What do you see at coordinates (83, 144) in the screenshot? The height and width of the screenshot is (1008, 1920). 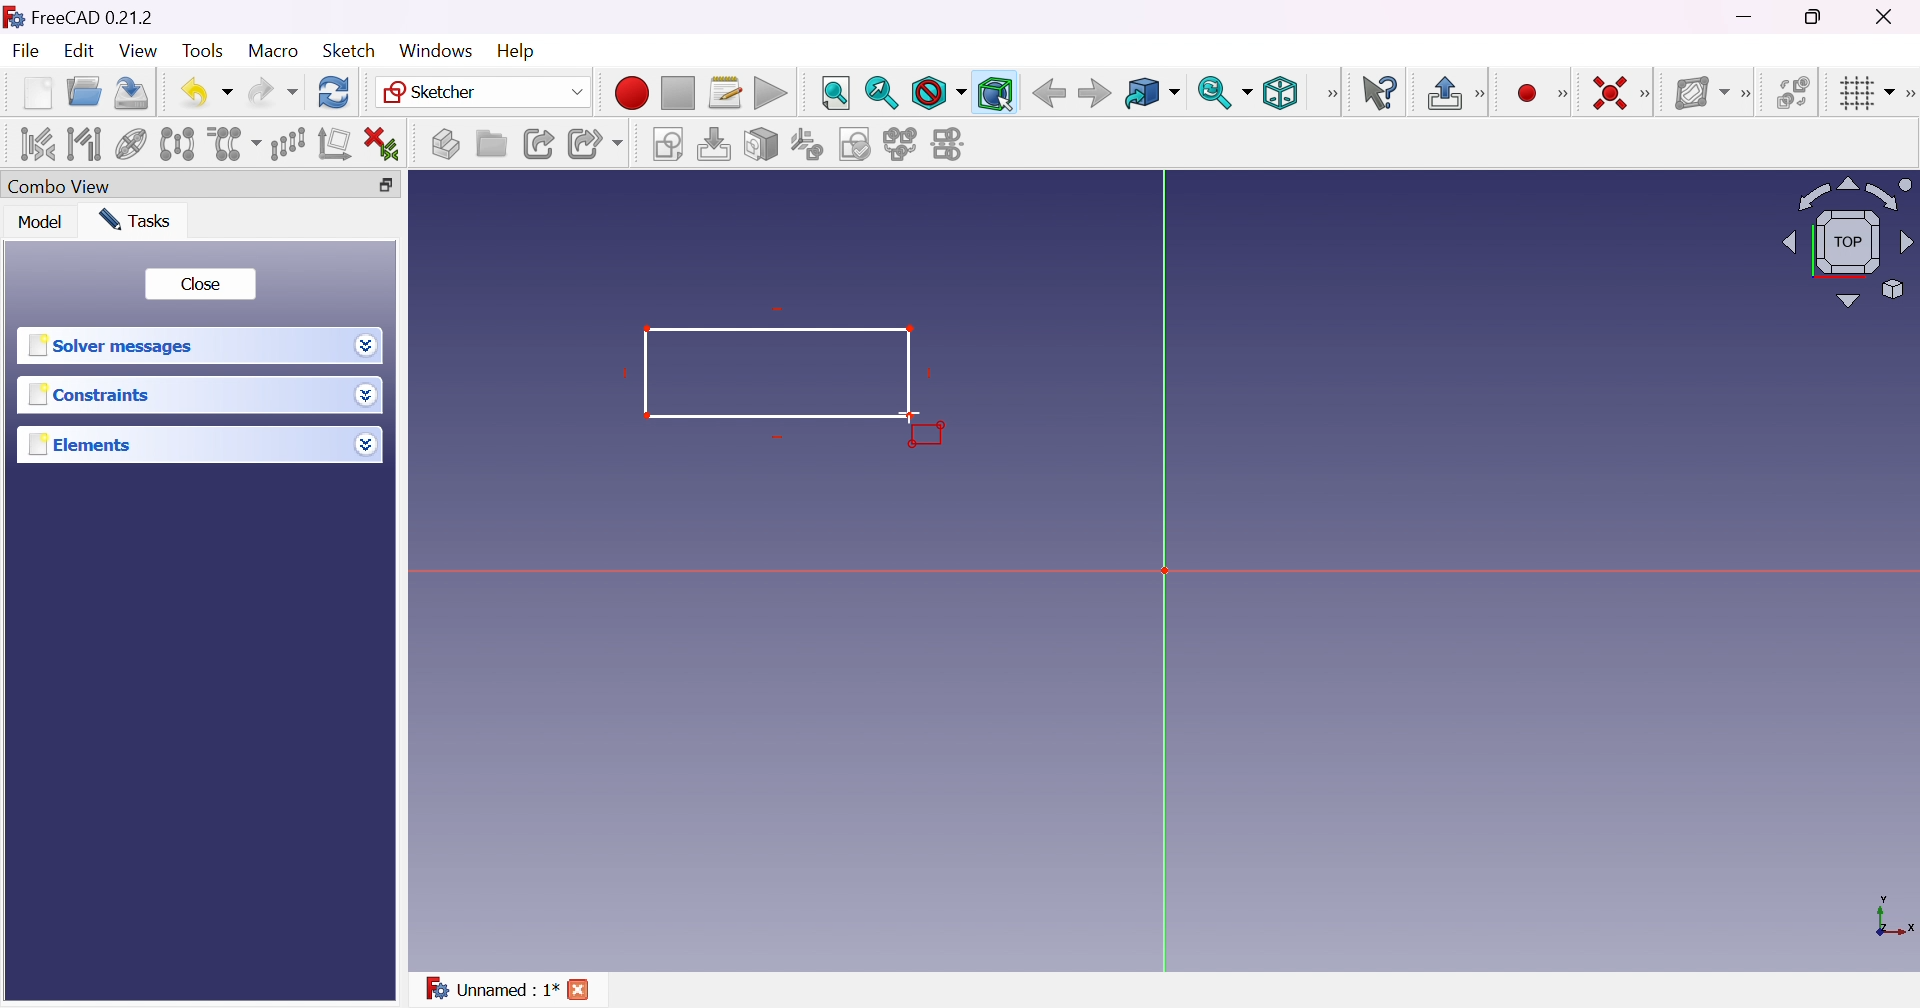 I see `Select associated geometry` at bounding box center [83, 144].